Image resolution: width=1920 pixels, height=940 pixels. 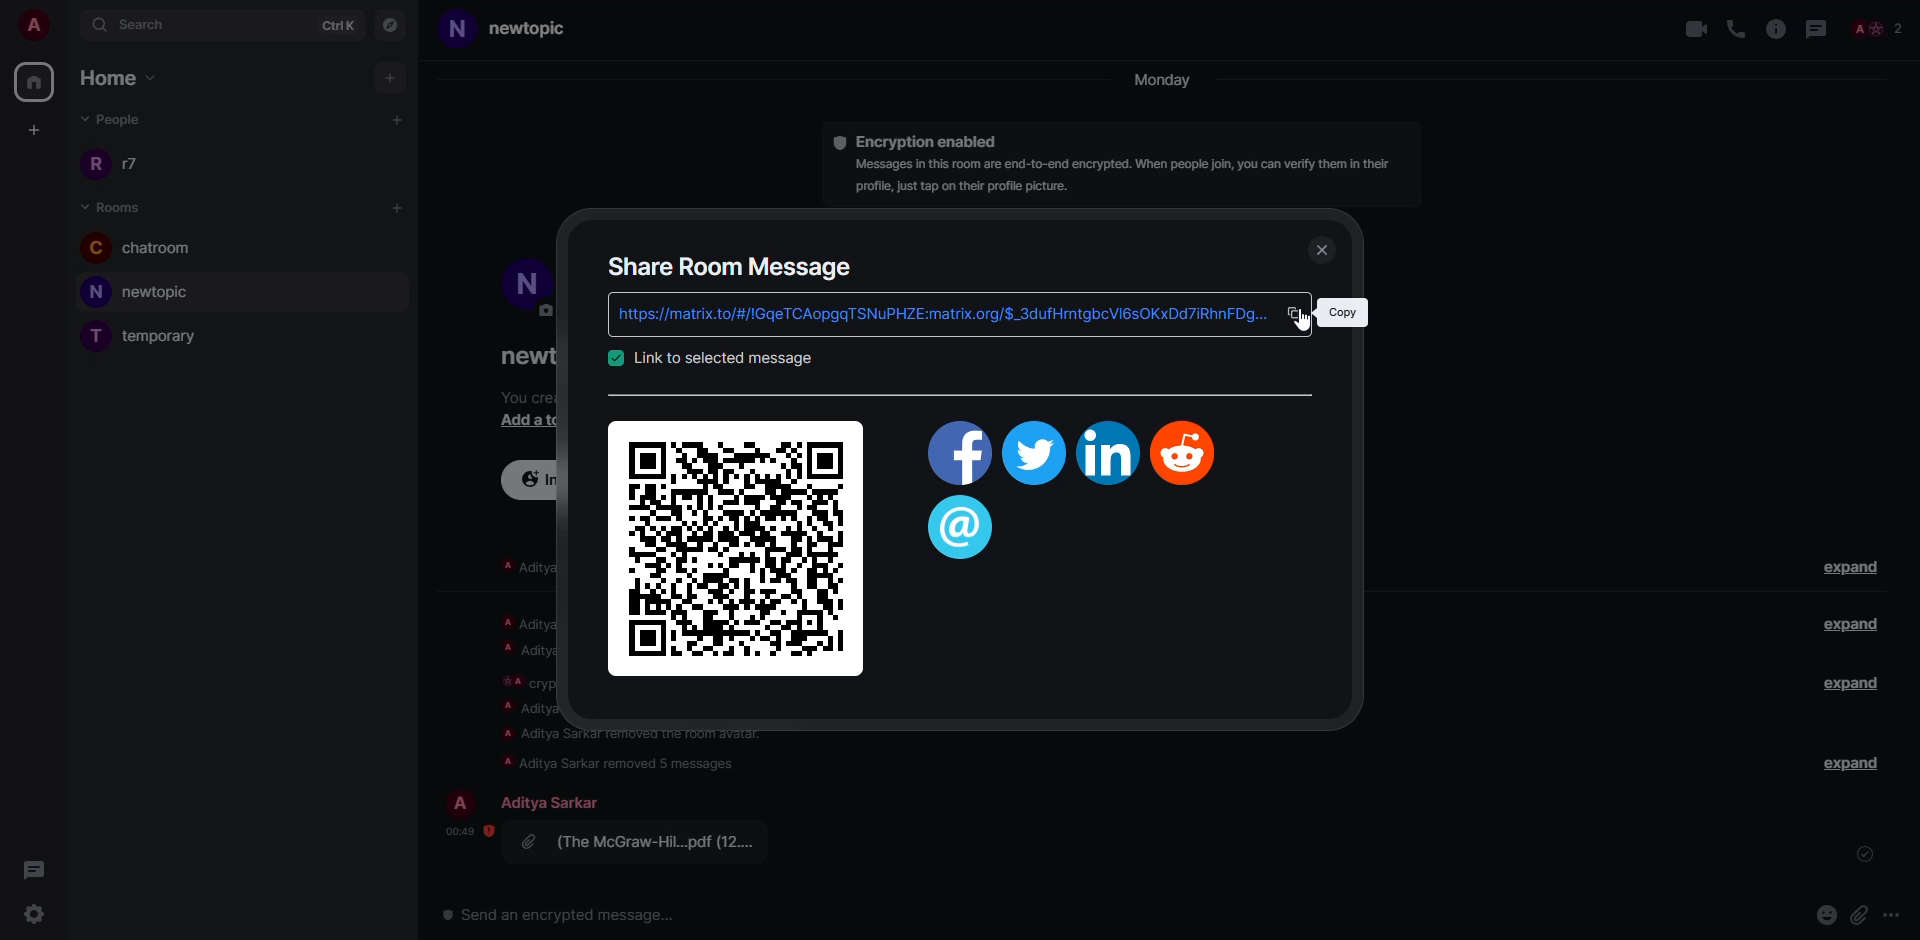 What do you see at coordinates (390, 23) in the screenshot?
I see `navigator` at bounding box center [390, 23].